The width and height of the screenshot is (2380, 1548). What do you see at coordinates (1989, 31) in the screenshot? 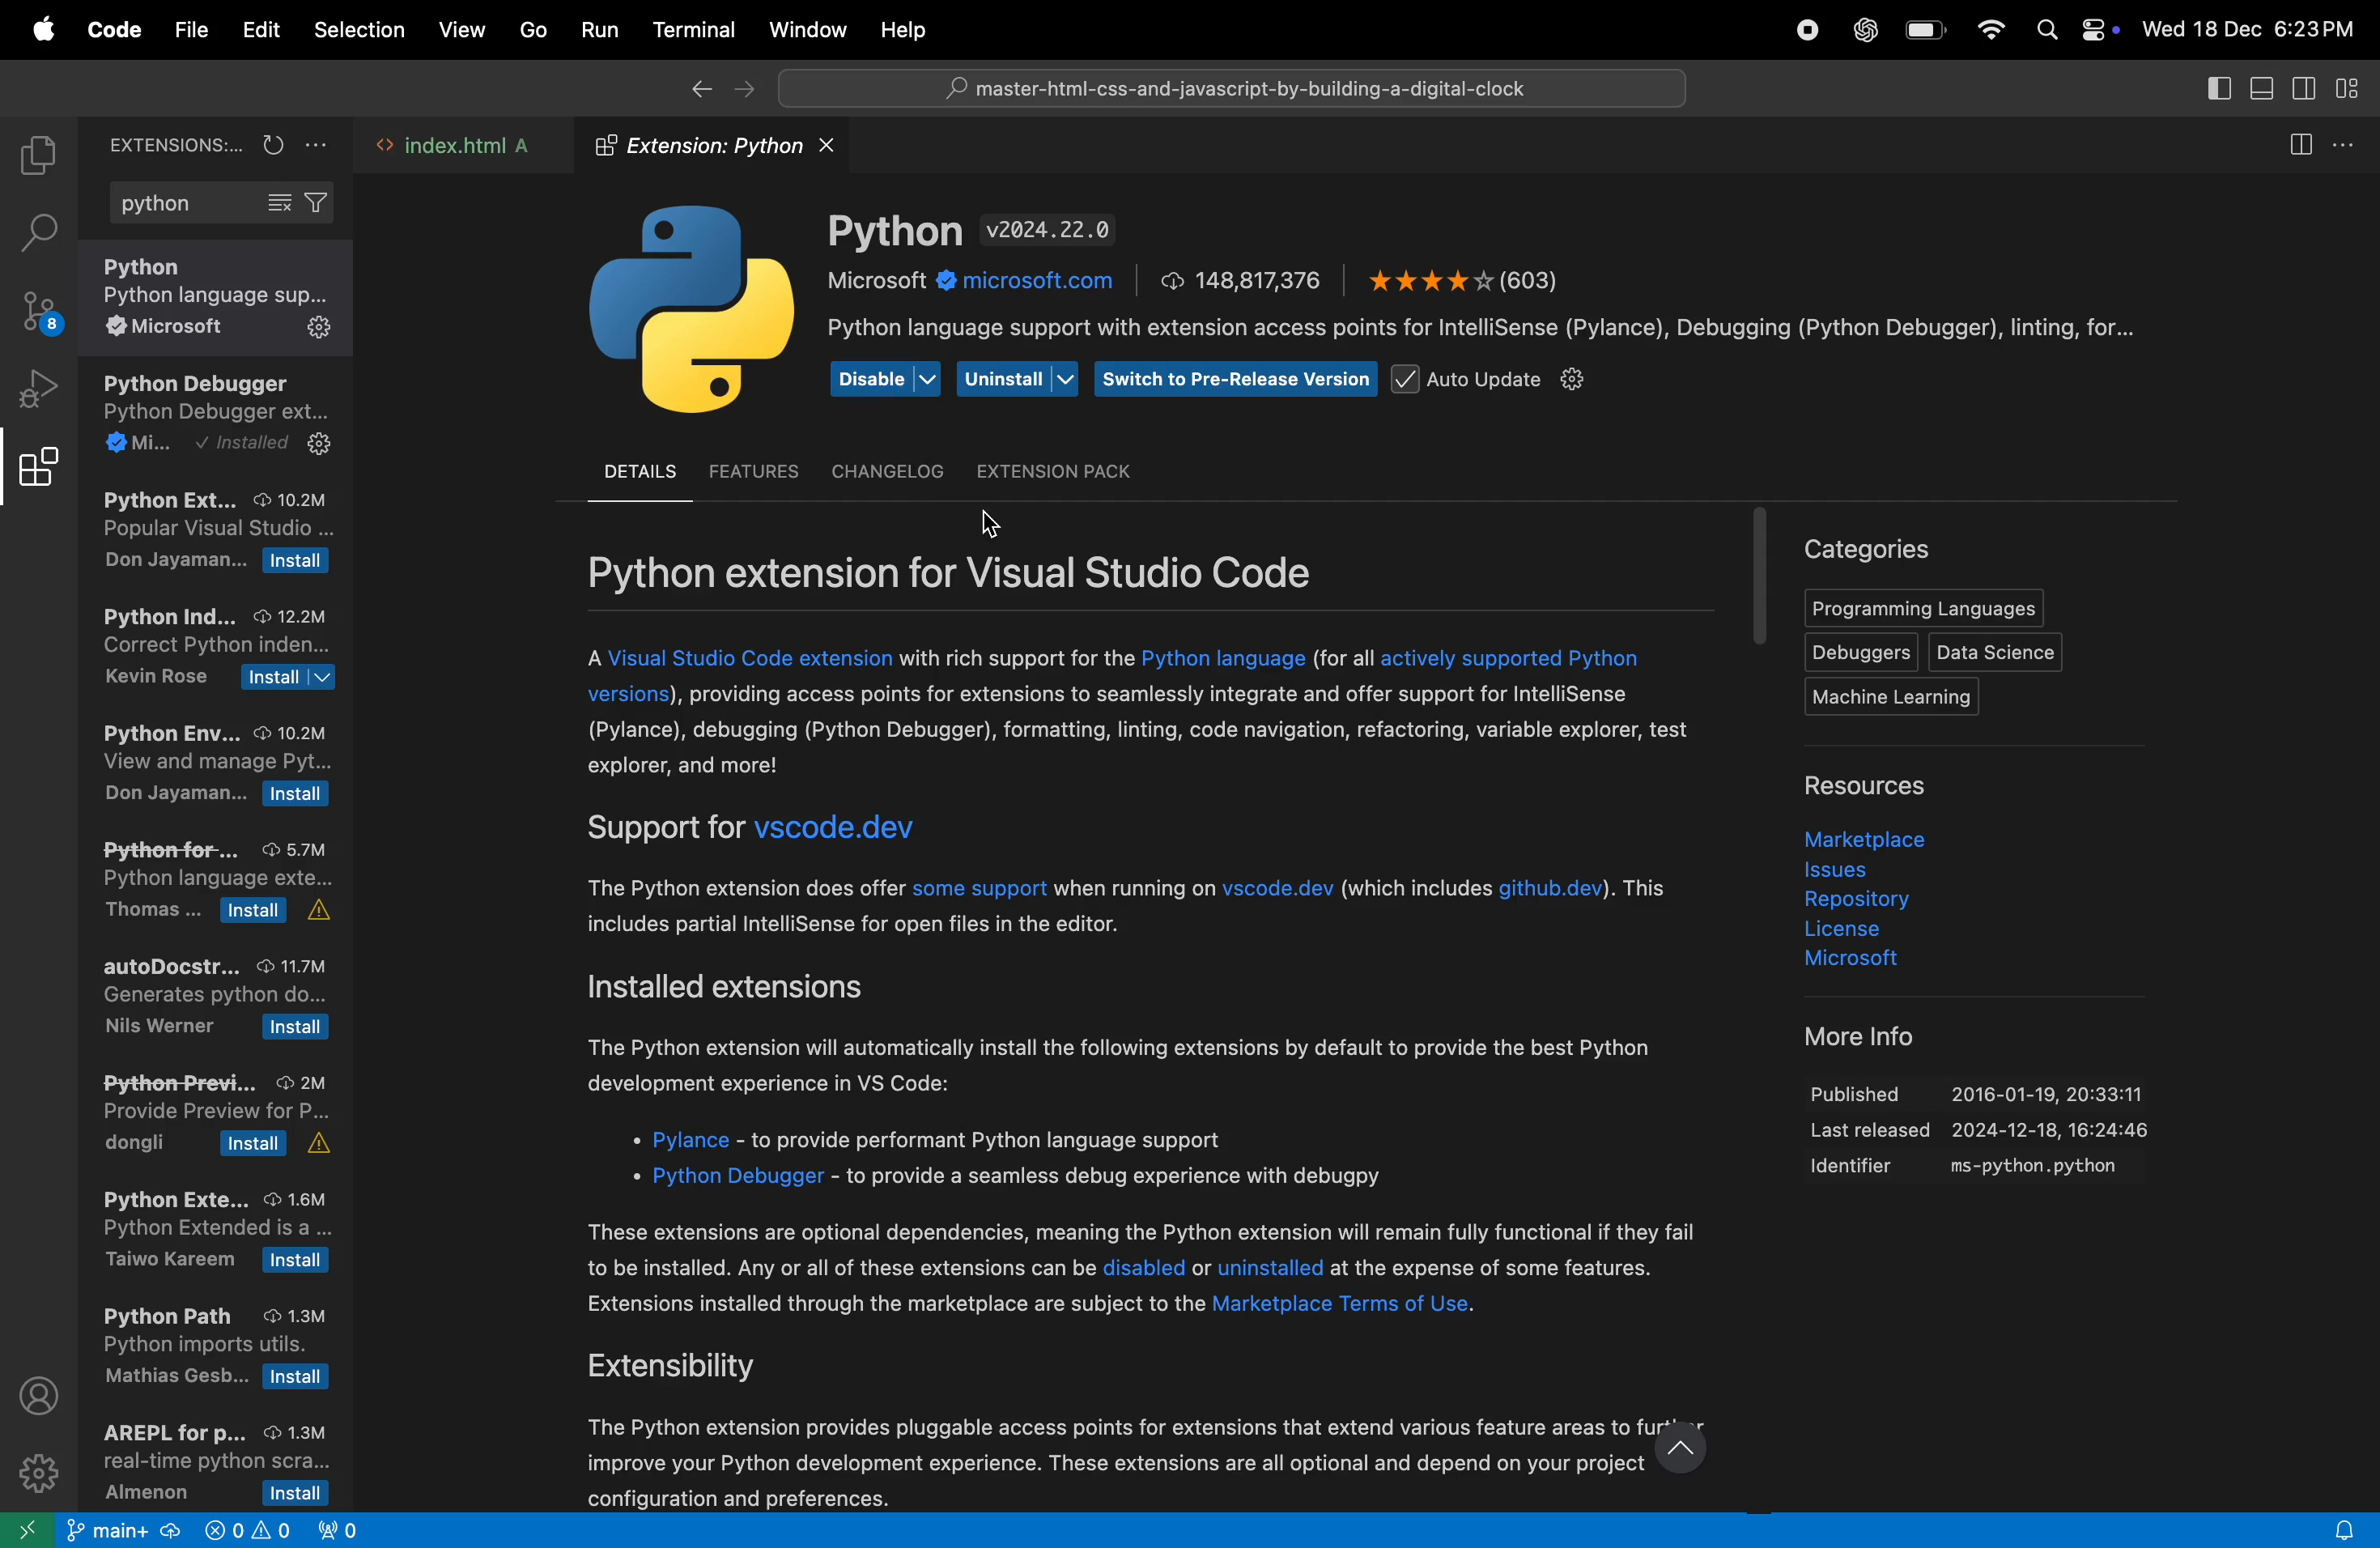
I see `wifi` at bounding box center [1989, 31].